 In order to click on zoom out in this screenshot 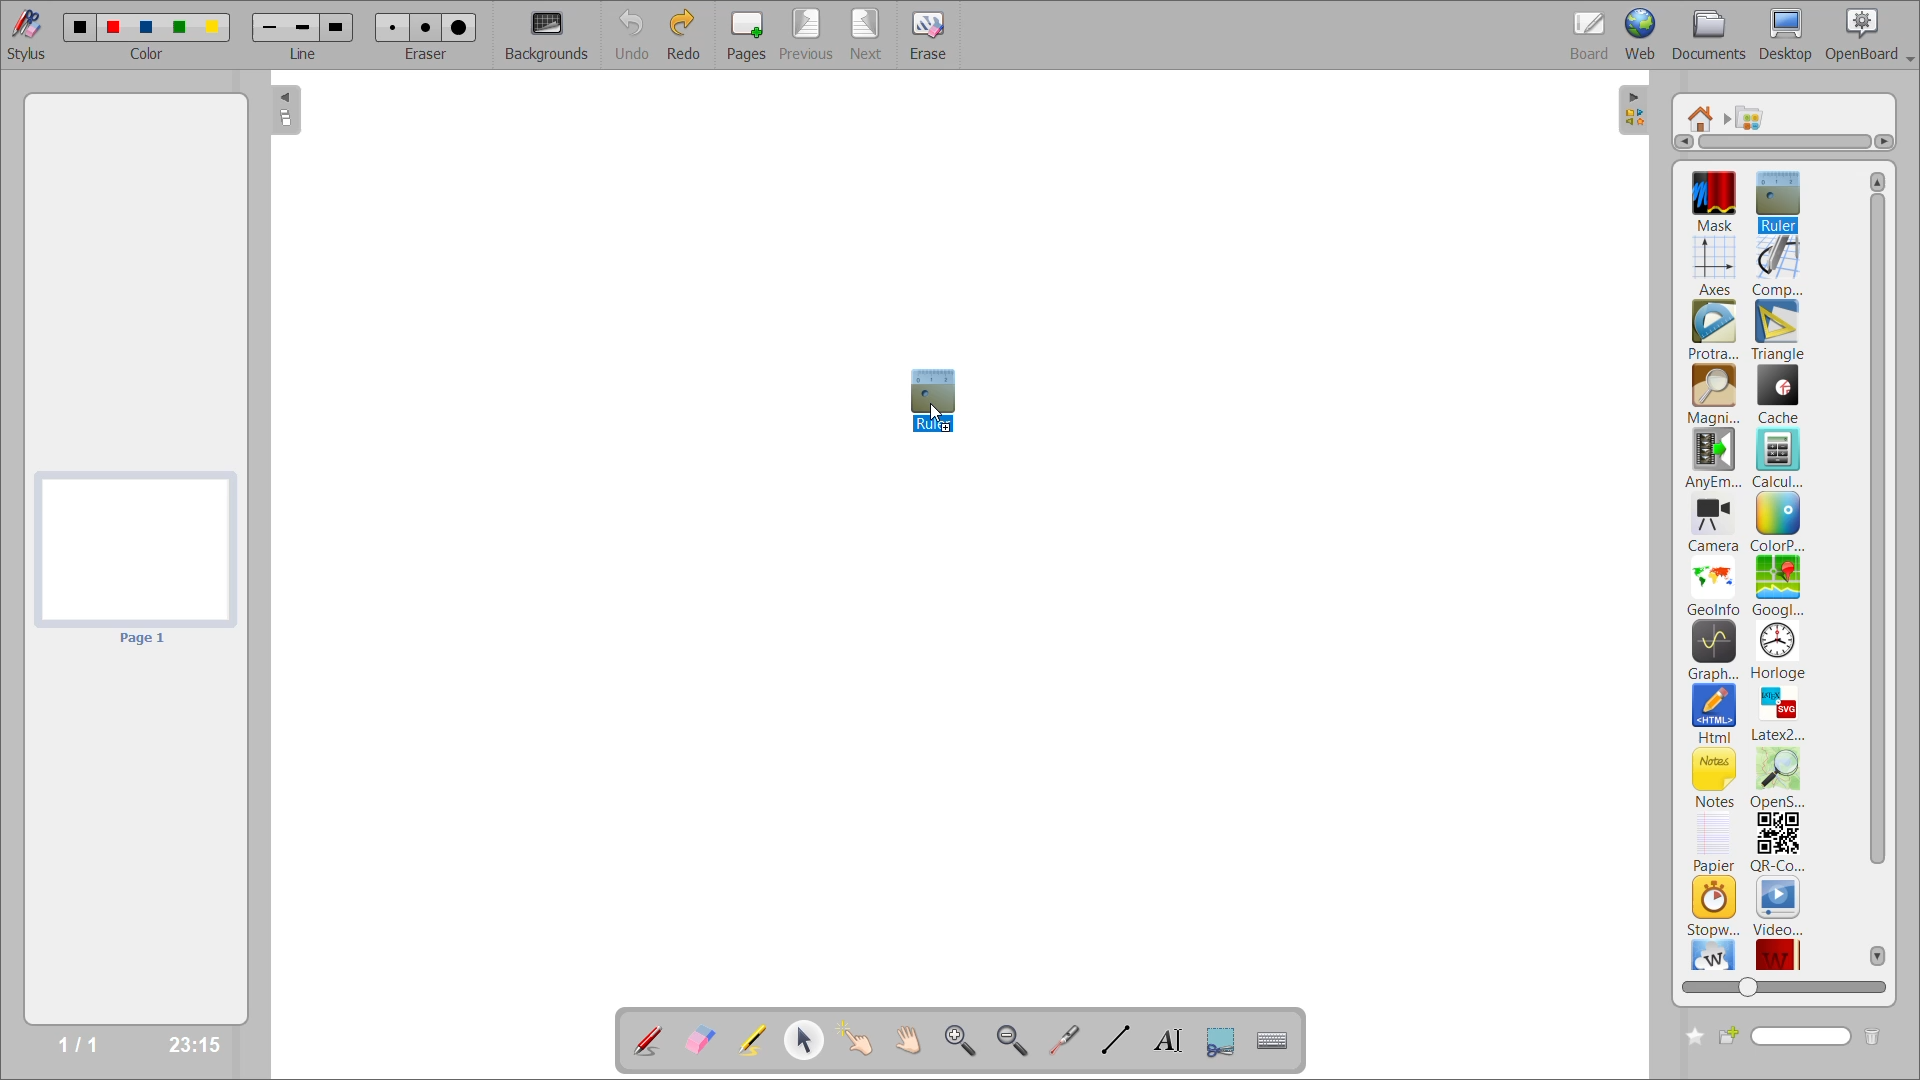, I will do `click(1015, 1039)`.